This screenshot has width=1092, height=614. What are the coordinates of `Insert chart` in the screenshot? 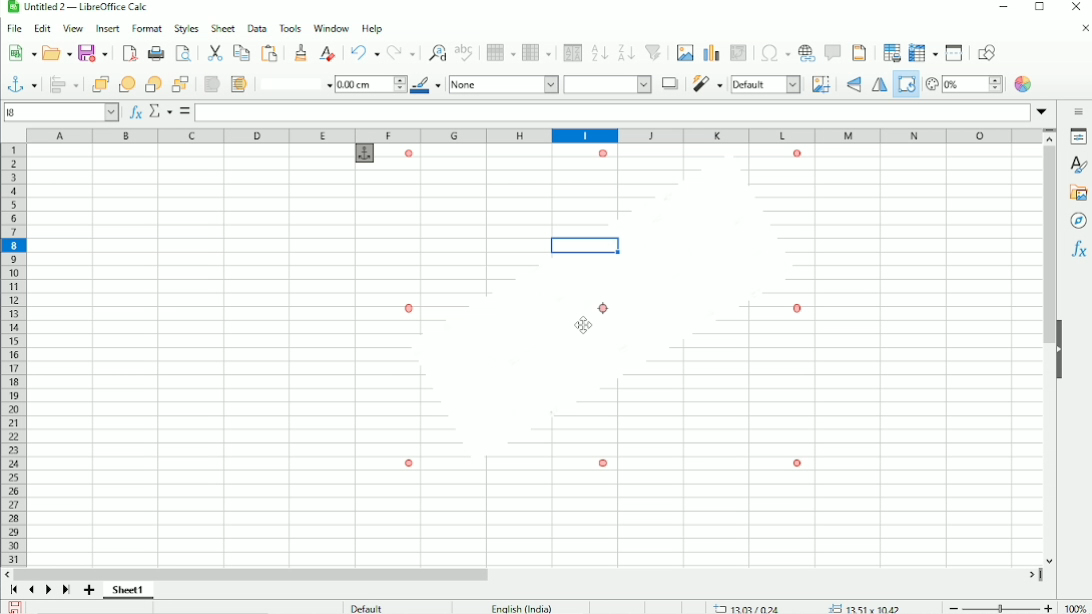 It's located at (711, 53).